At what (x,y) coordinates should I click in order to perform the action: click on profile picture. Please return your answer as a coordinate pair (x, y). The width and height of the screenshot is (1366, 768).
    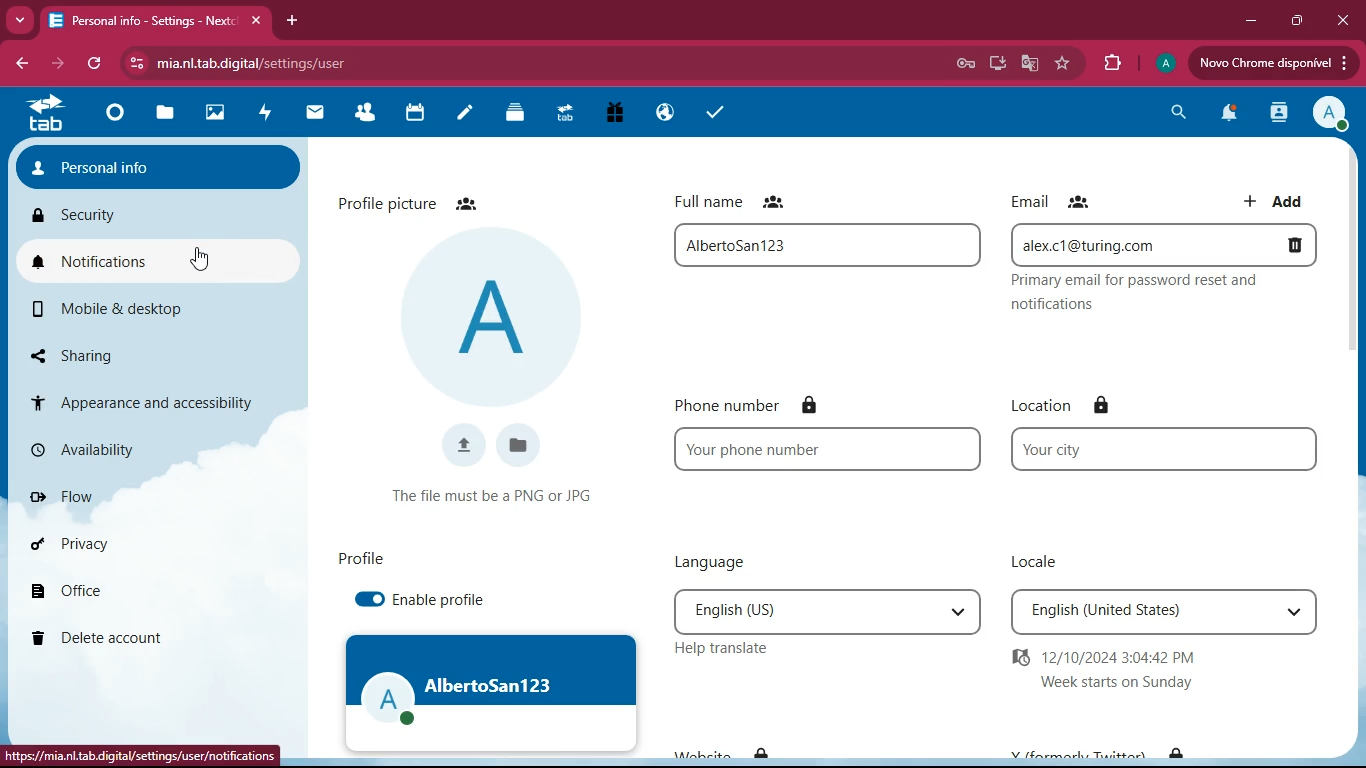
    Looking at the image, I should click on (499, 319).